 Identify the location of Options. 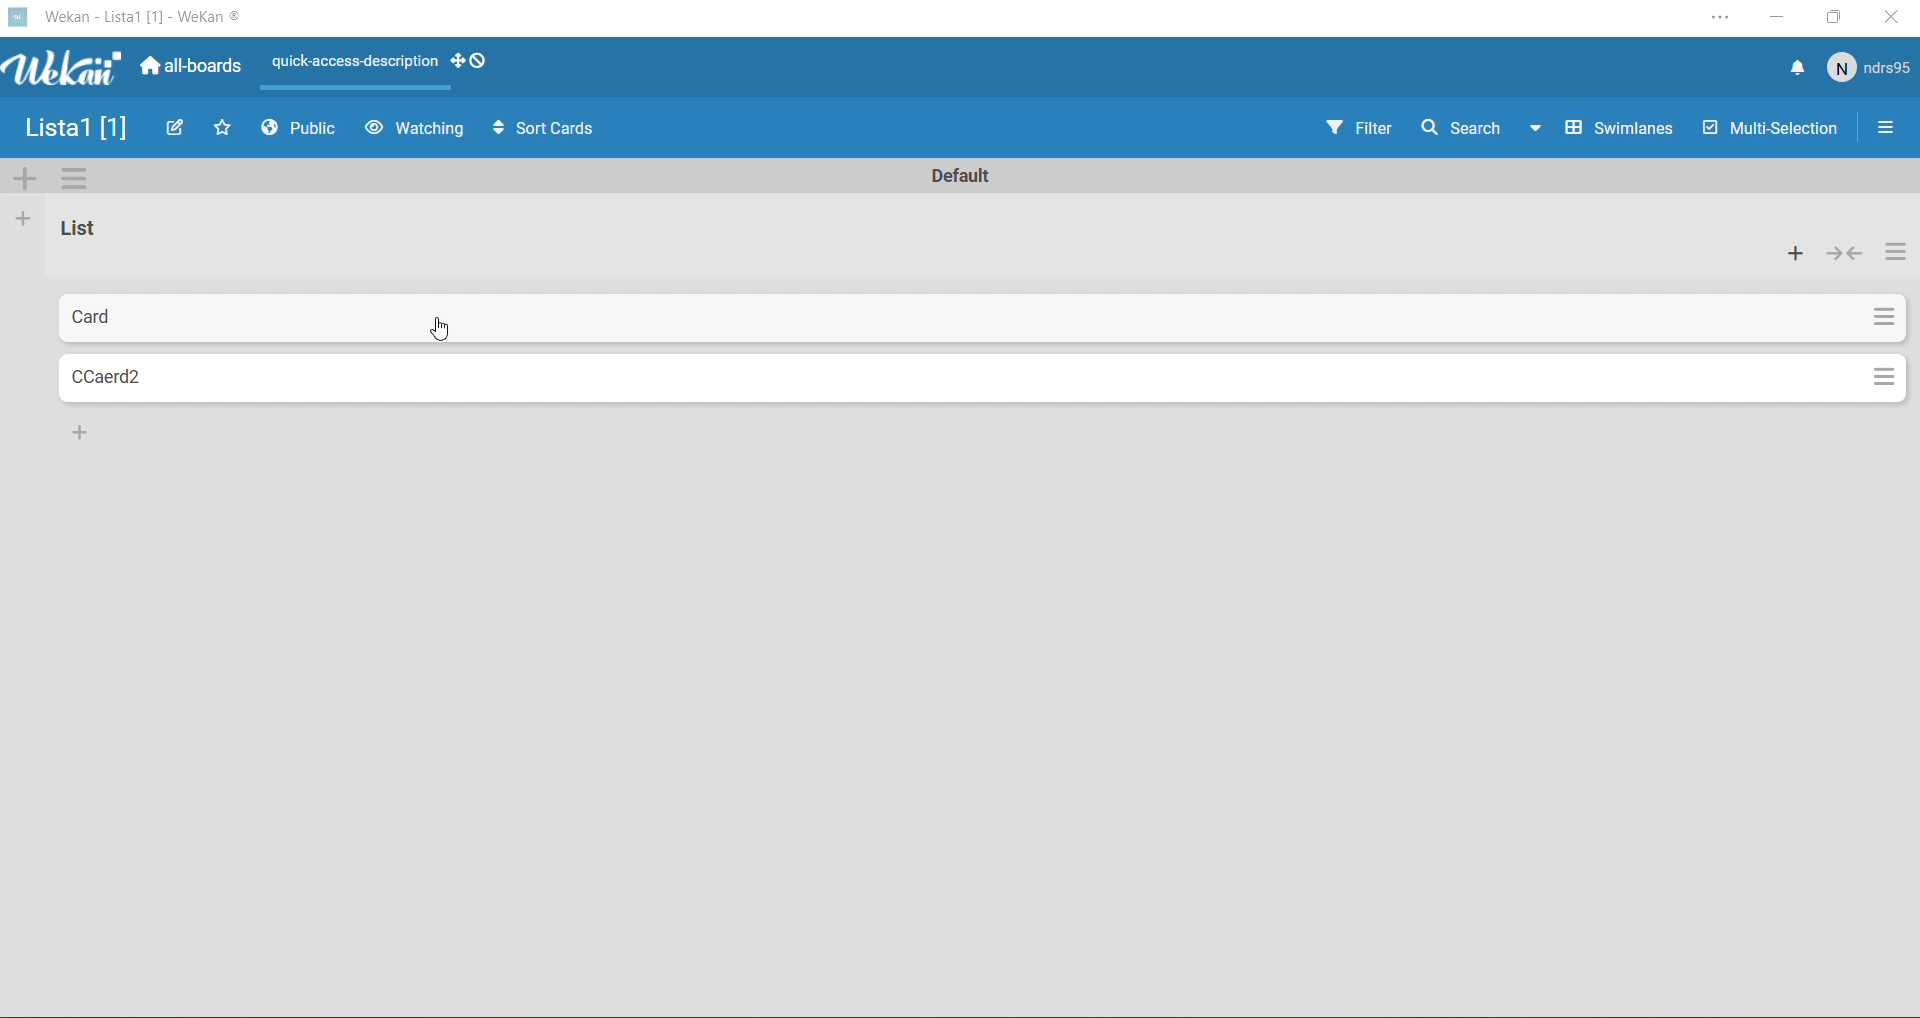
(1885, 130).